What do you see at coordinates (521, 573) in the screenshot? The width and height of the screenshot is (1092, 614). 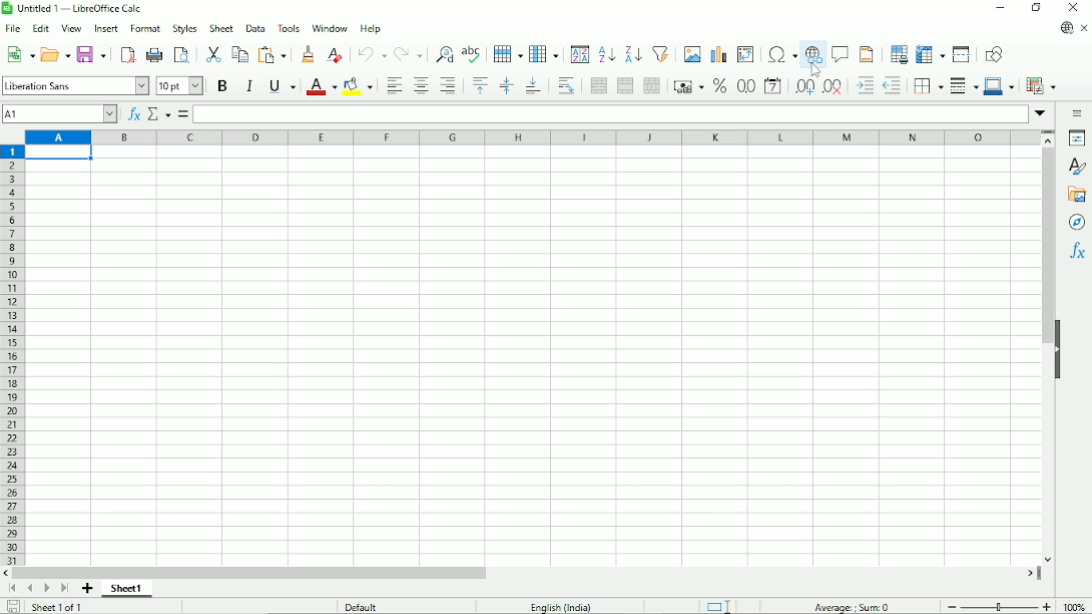 I see `Horizontal scrollbar` at bounding box center [521, 573].